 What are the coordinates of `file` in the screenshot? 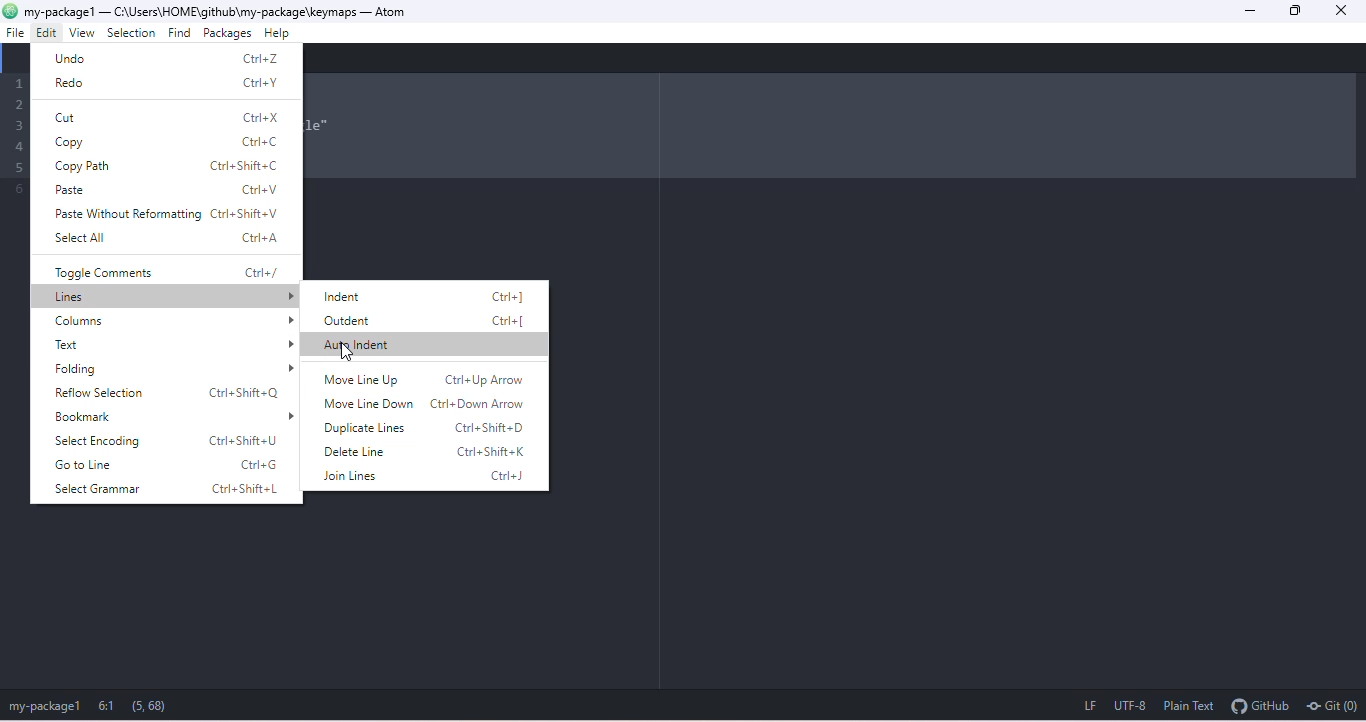 It's located at (12, 34).